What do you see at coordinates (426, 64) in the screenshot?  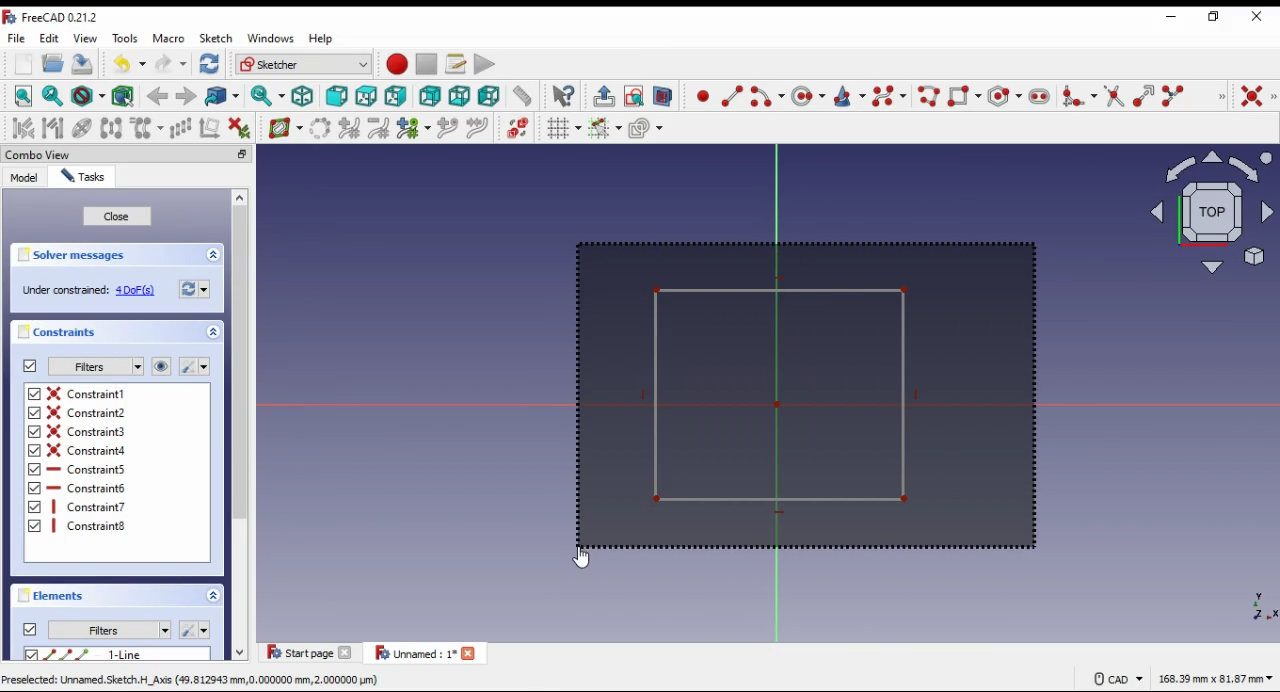 I see `stop macro recording` at bounding box center [426, 64].